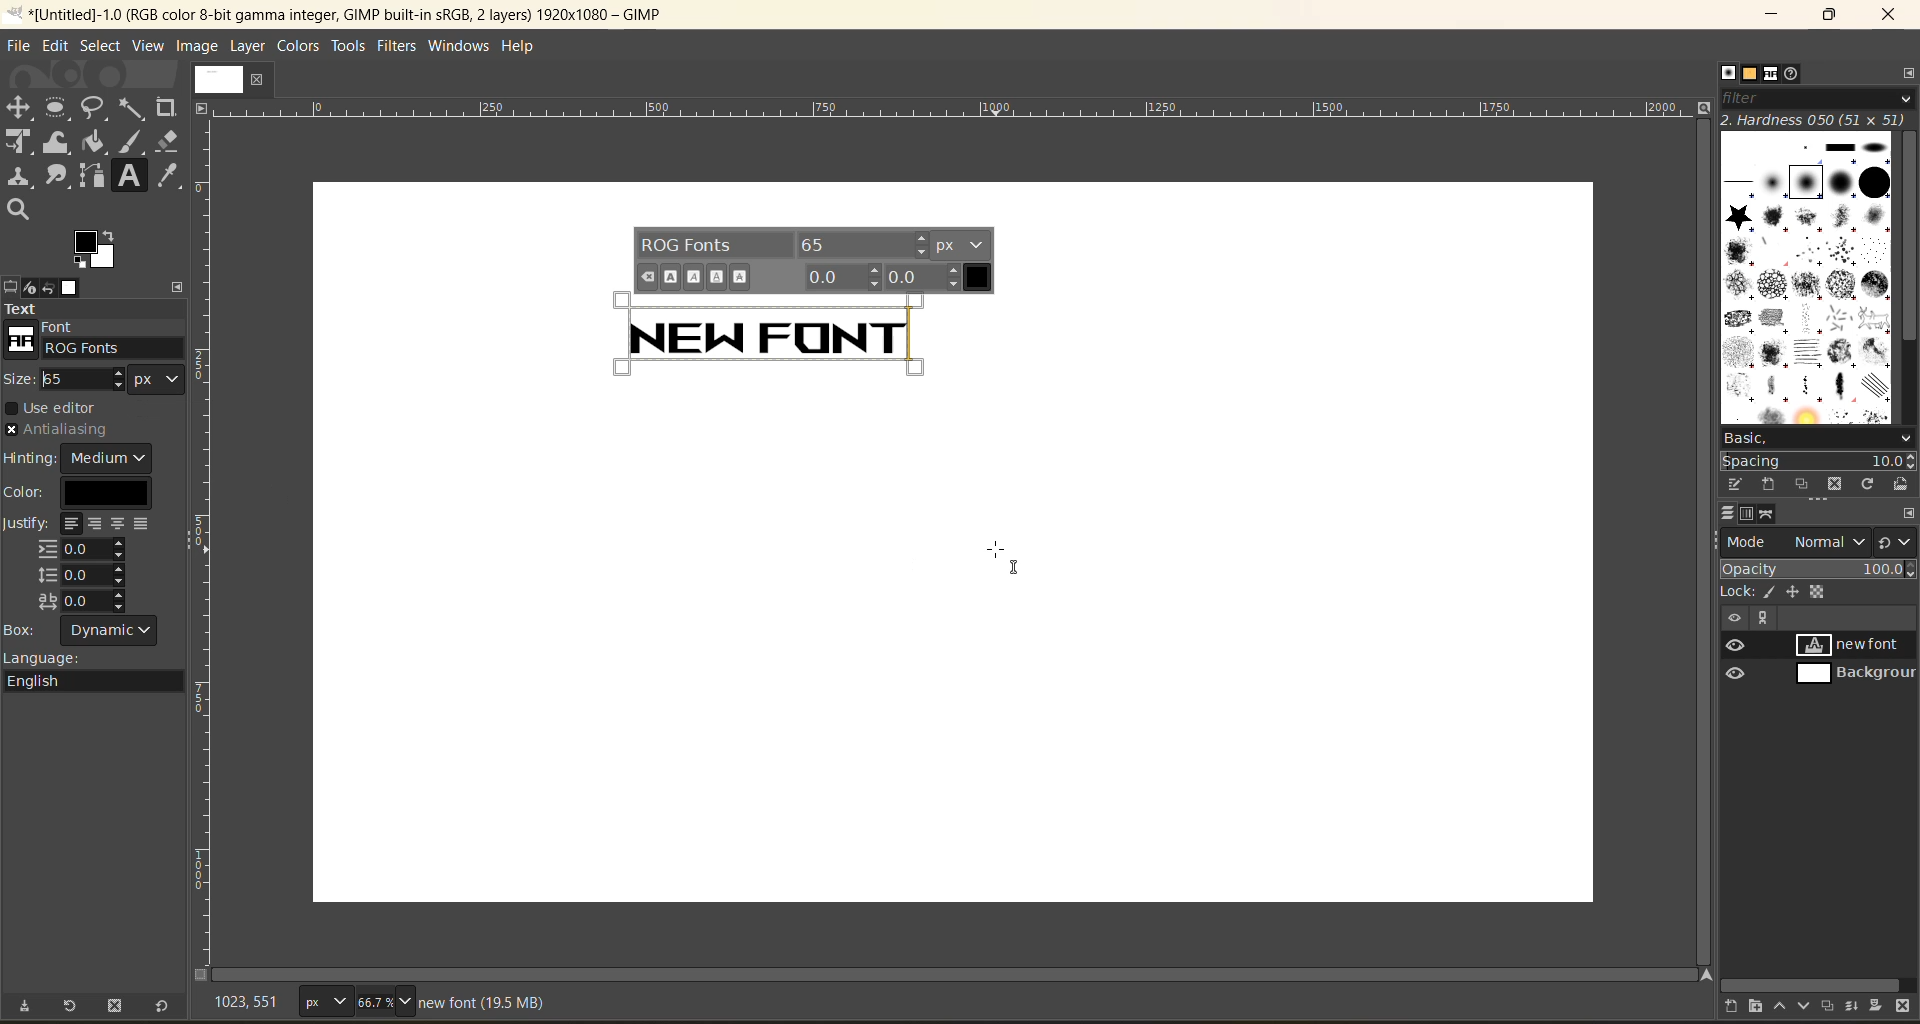  Describe the element at coordinates (93, 347) in the screenshot. I see `ROG fonts` at that location.